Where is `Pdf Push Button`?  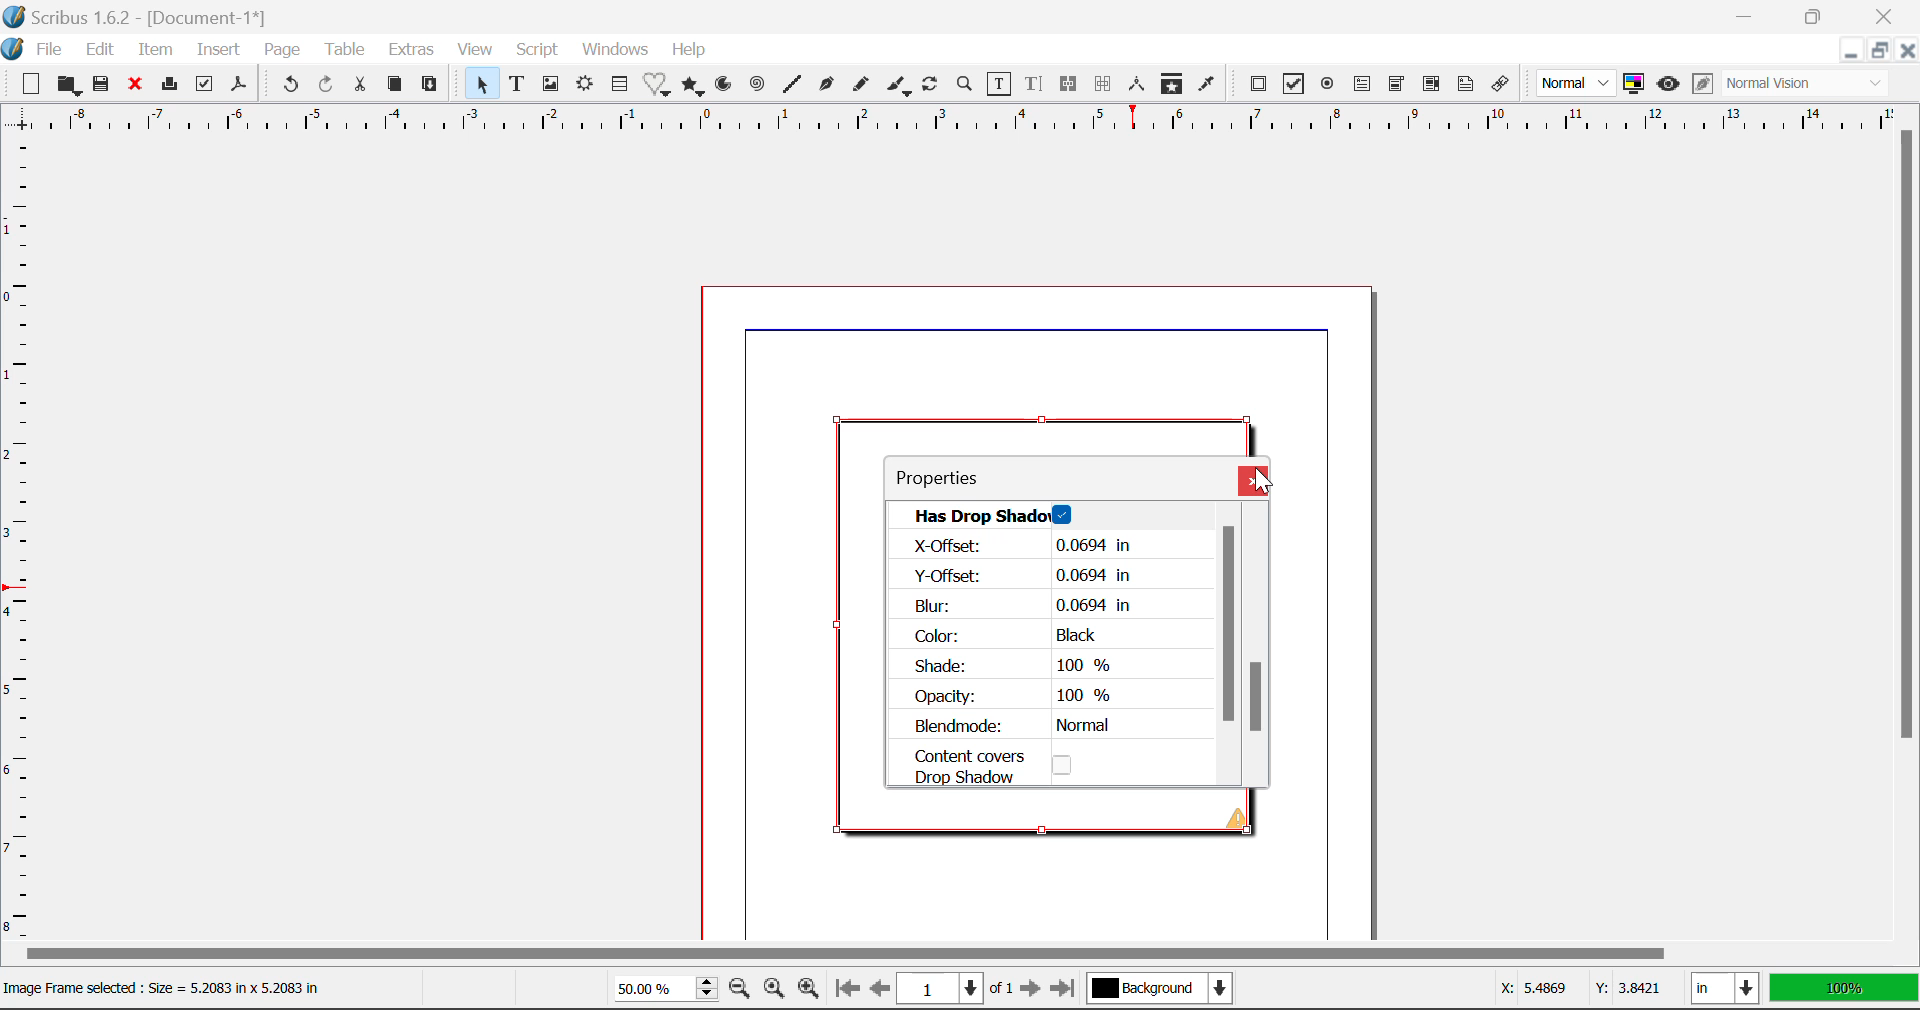
Pdf Push Button is located at coordinates (1260, 86).